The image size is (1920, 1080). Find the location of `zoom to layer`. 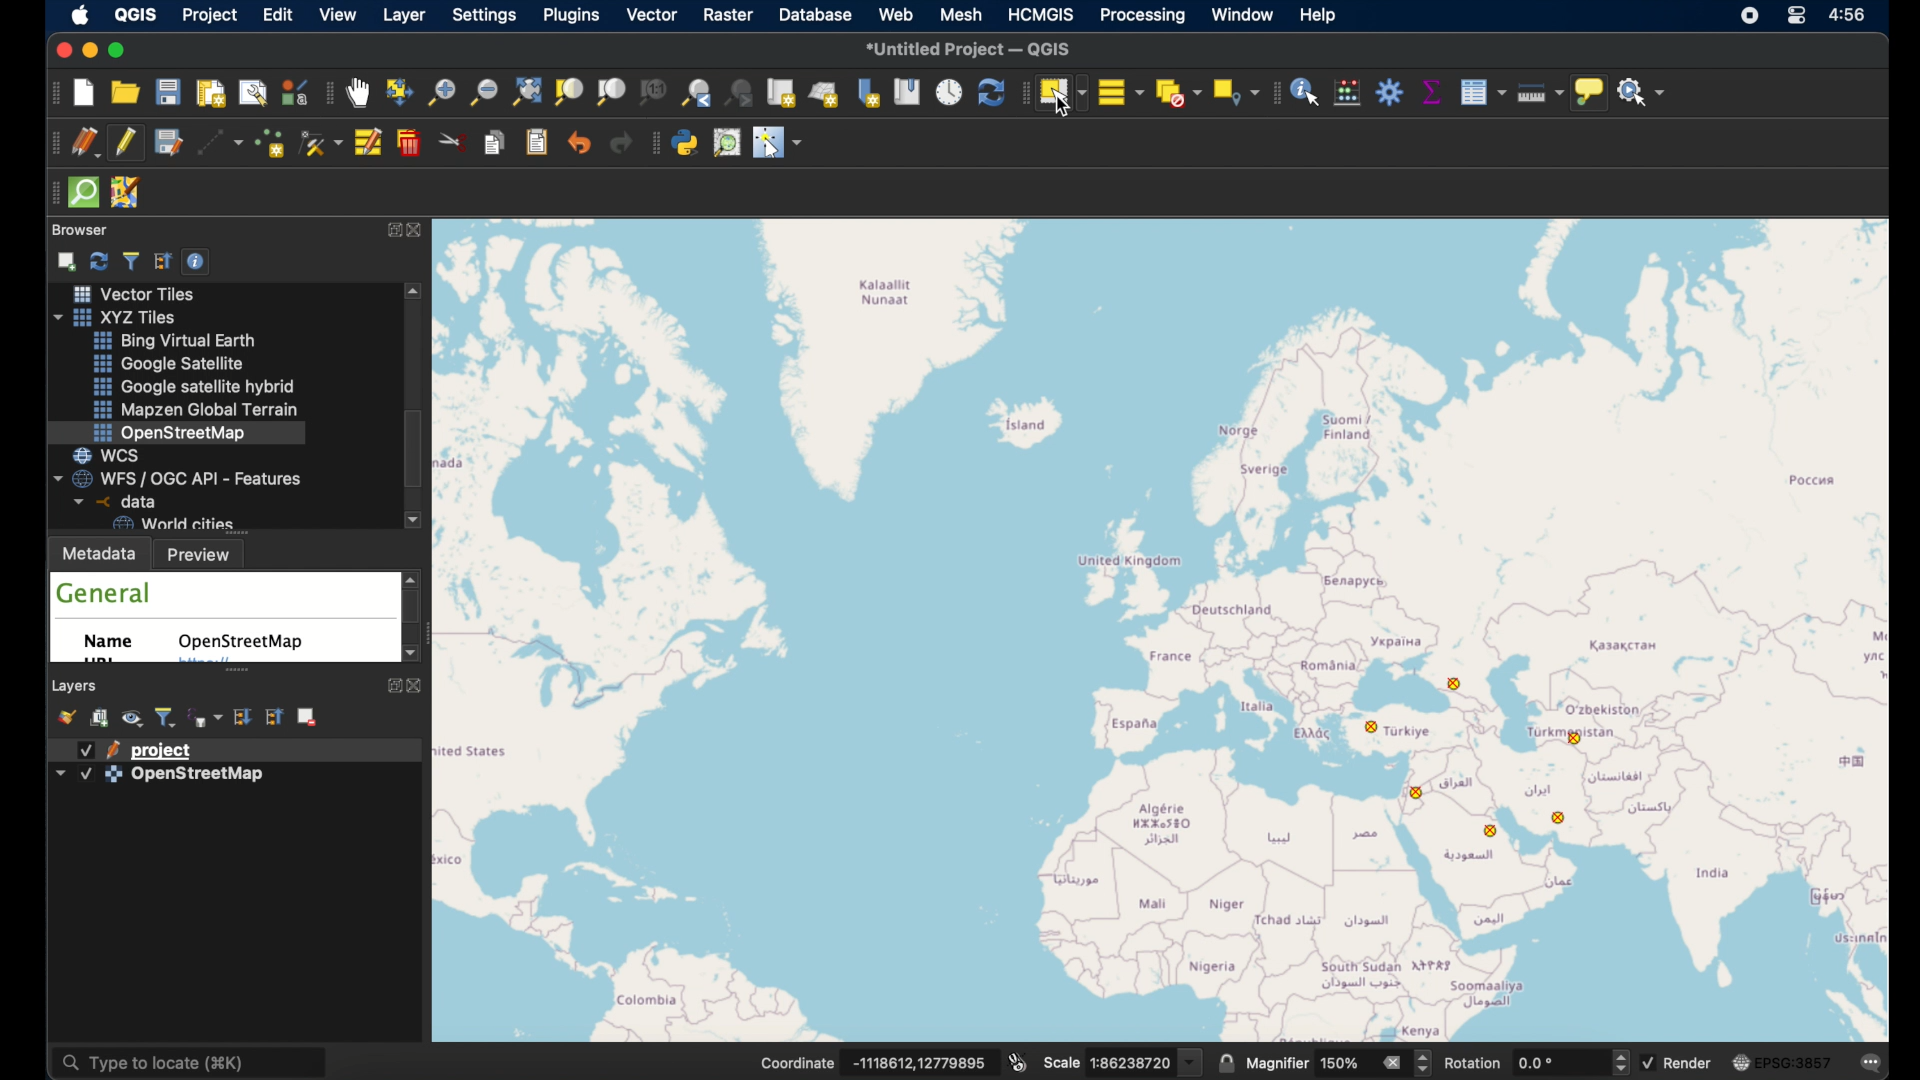

zoom to layer is located at coordinates (611, 93).